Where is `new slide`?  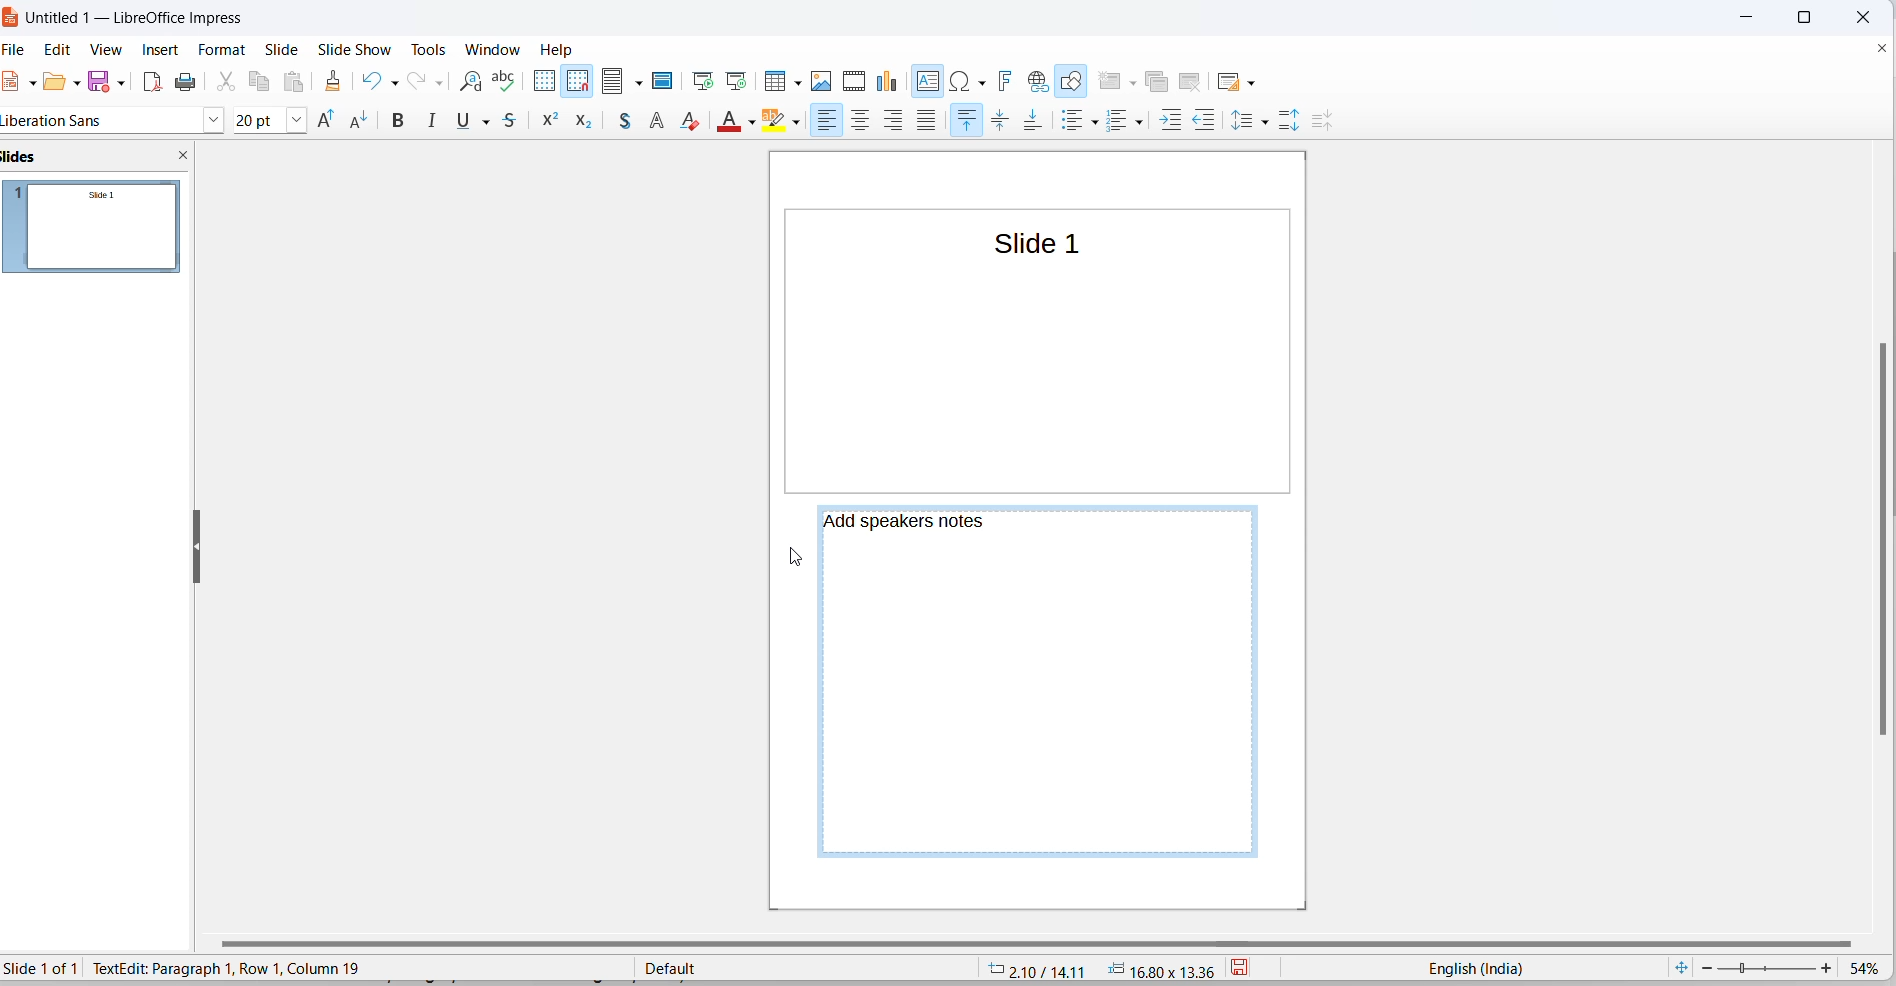
new slide is located at coordinates (1109, 80).